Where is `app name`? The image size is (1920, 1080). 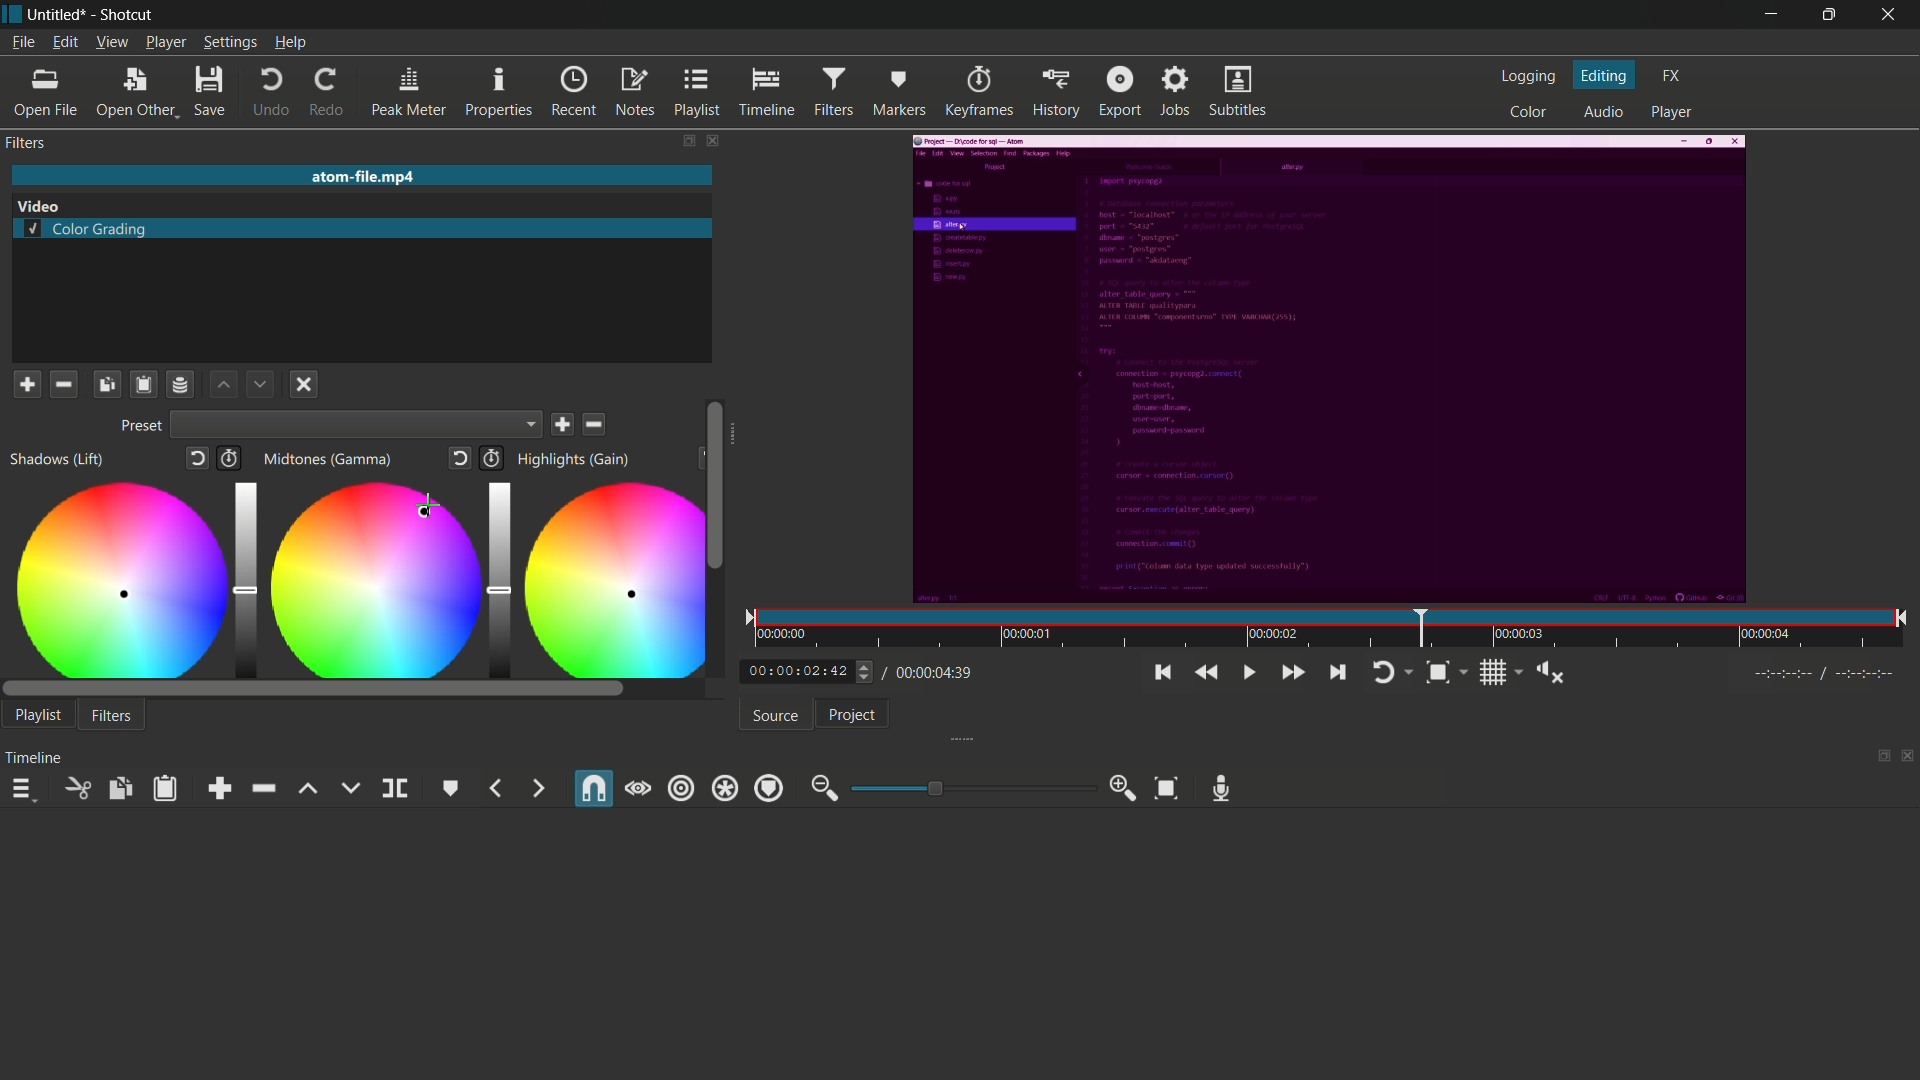 app name is located at coordinates (126, 14).